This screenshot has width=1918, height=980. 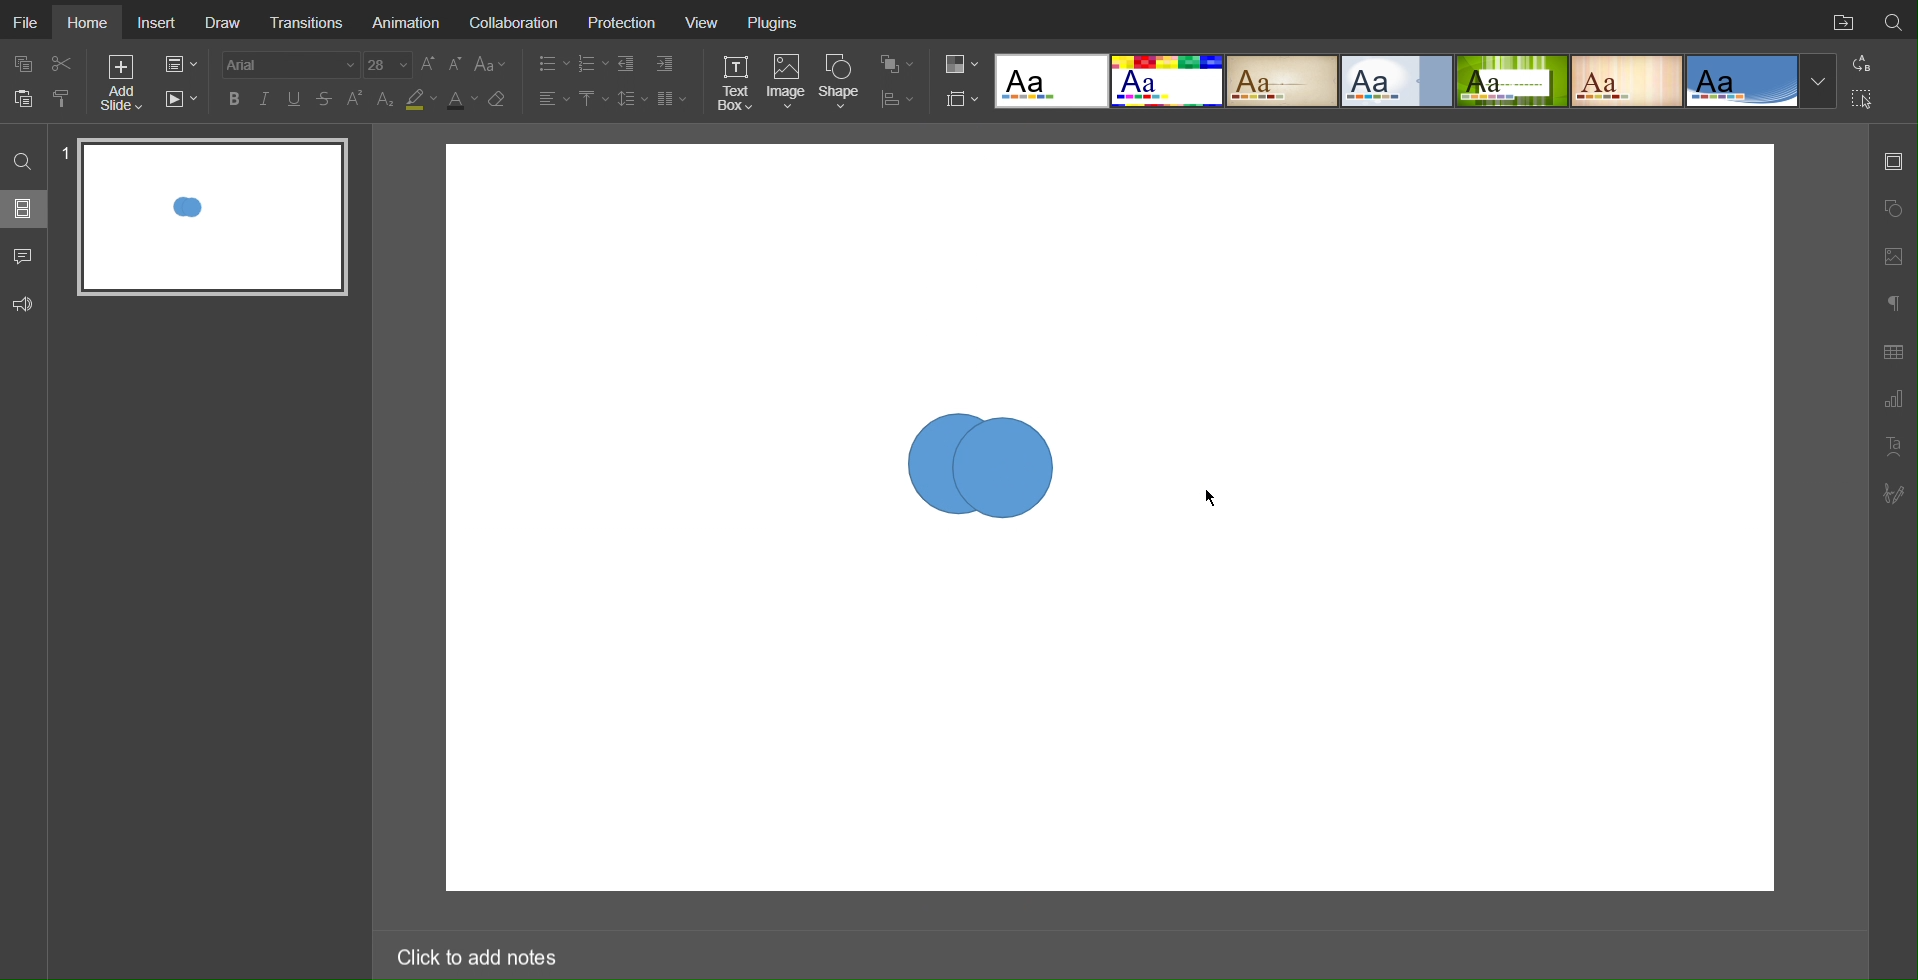 I want to click on Transitions, so click(x=308, y=21).